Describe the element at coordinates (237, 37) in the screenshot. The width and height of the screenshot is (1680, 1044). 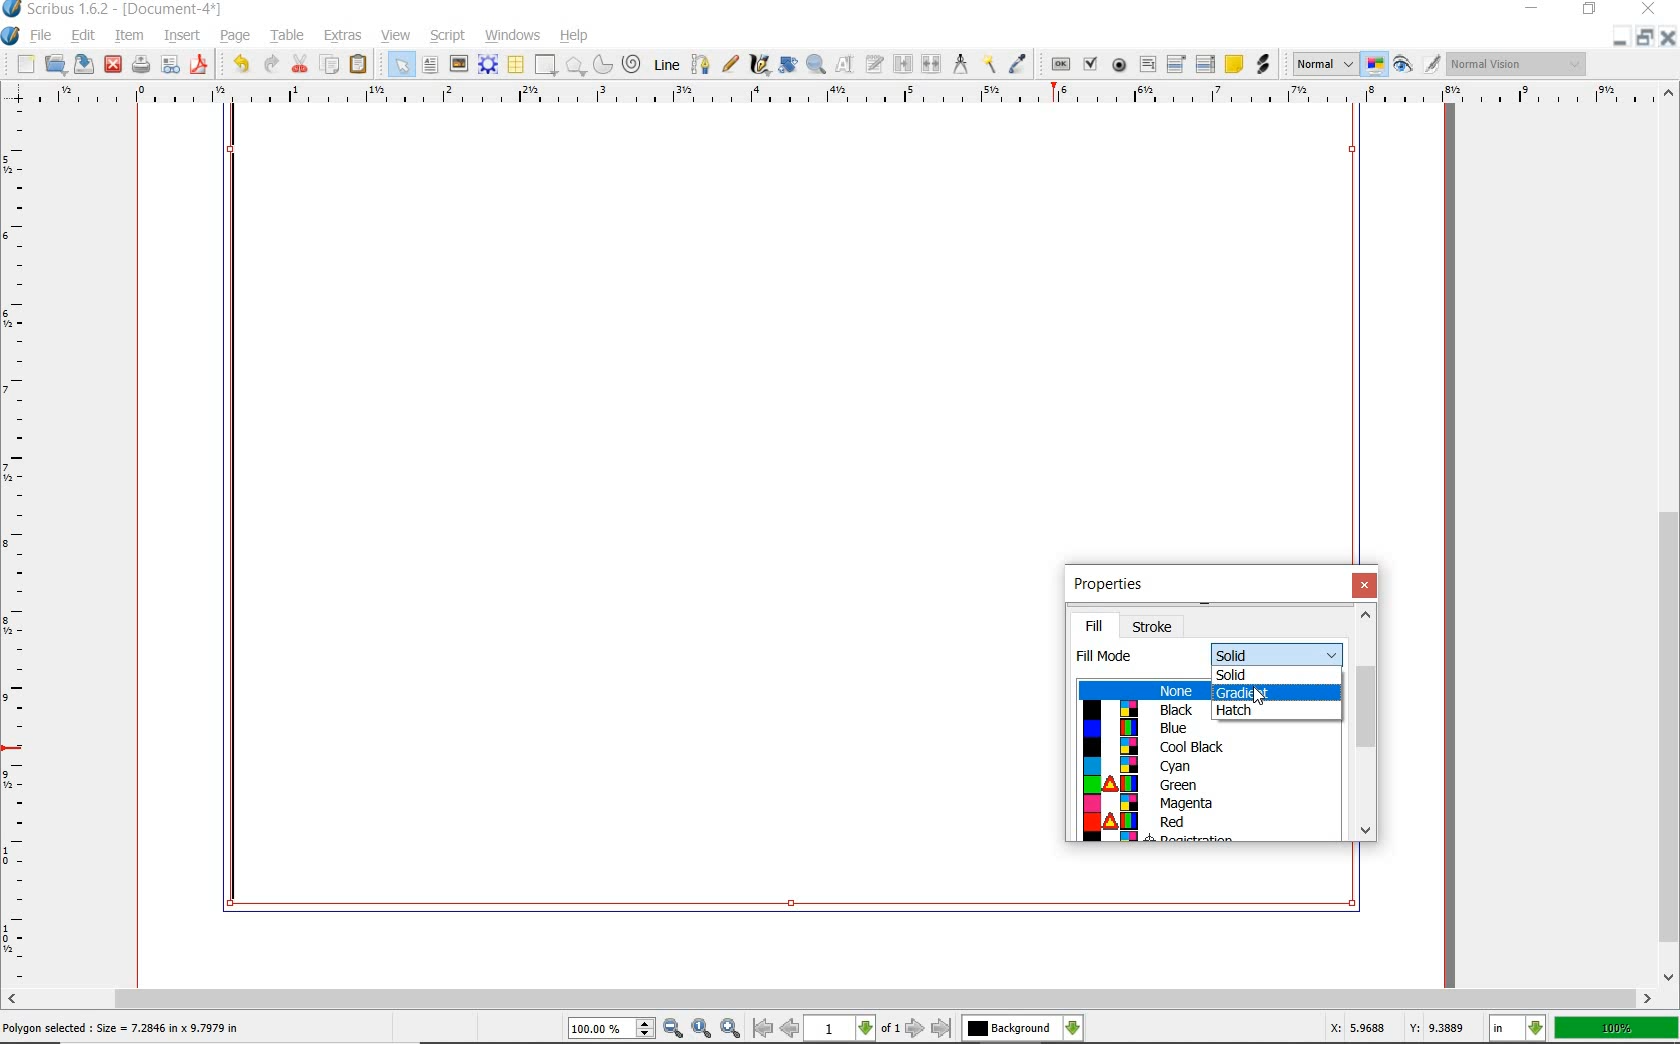
I see `page` at that location.